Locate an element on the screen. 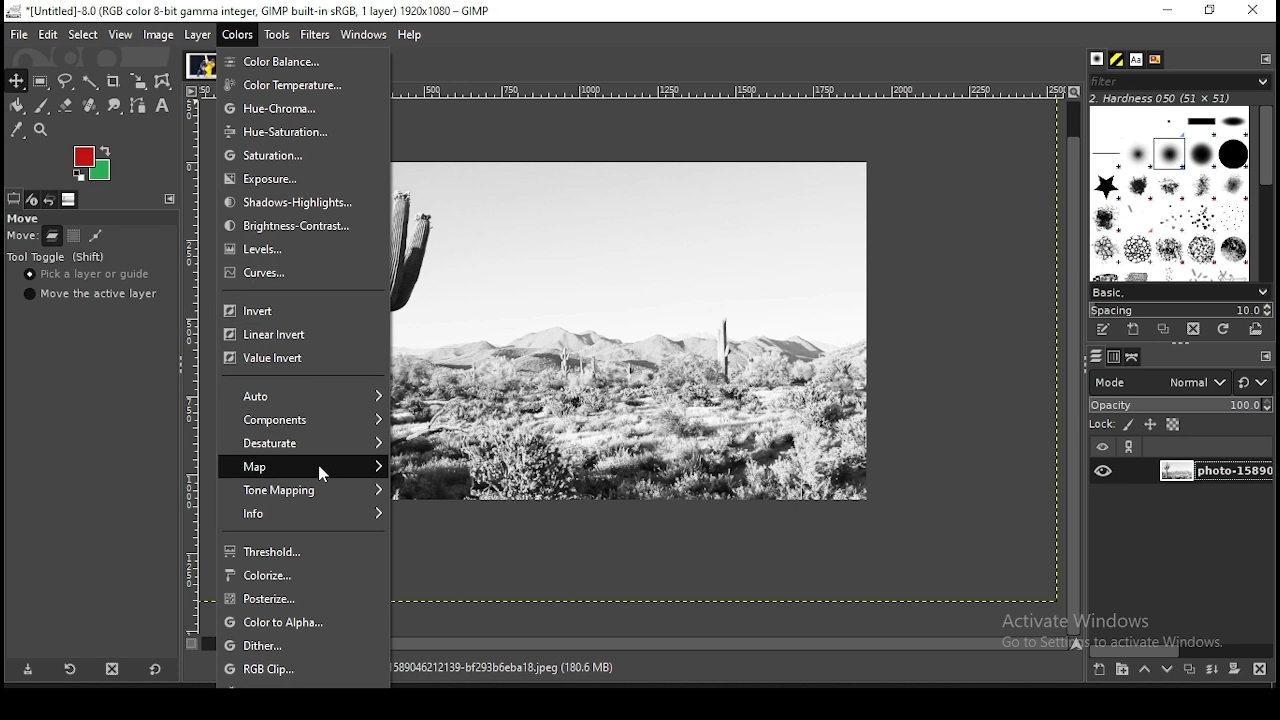  delete this layer is located at coordinates (1260, 668).